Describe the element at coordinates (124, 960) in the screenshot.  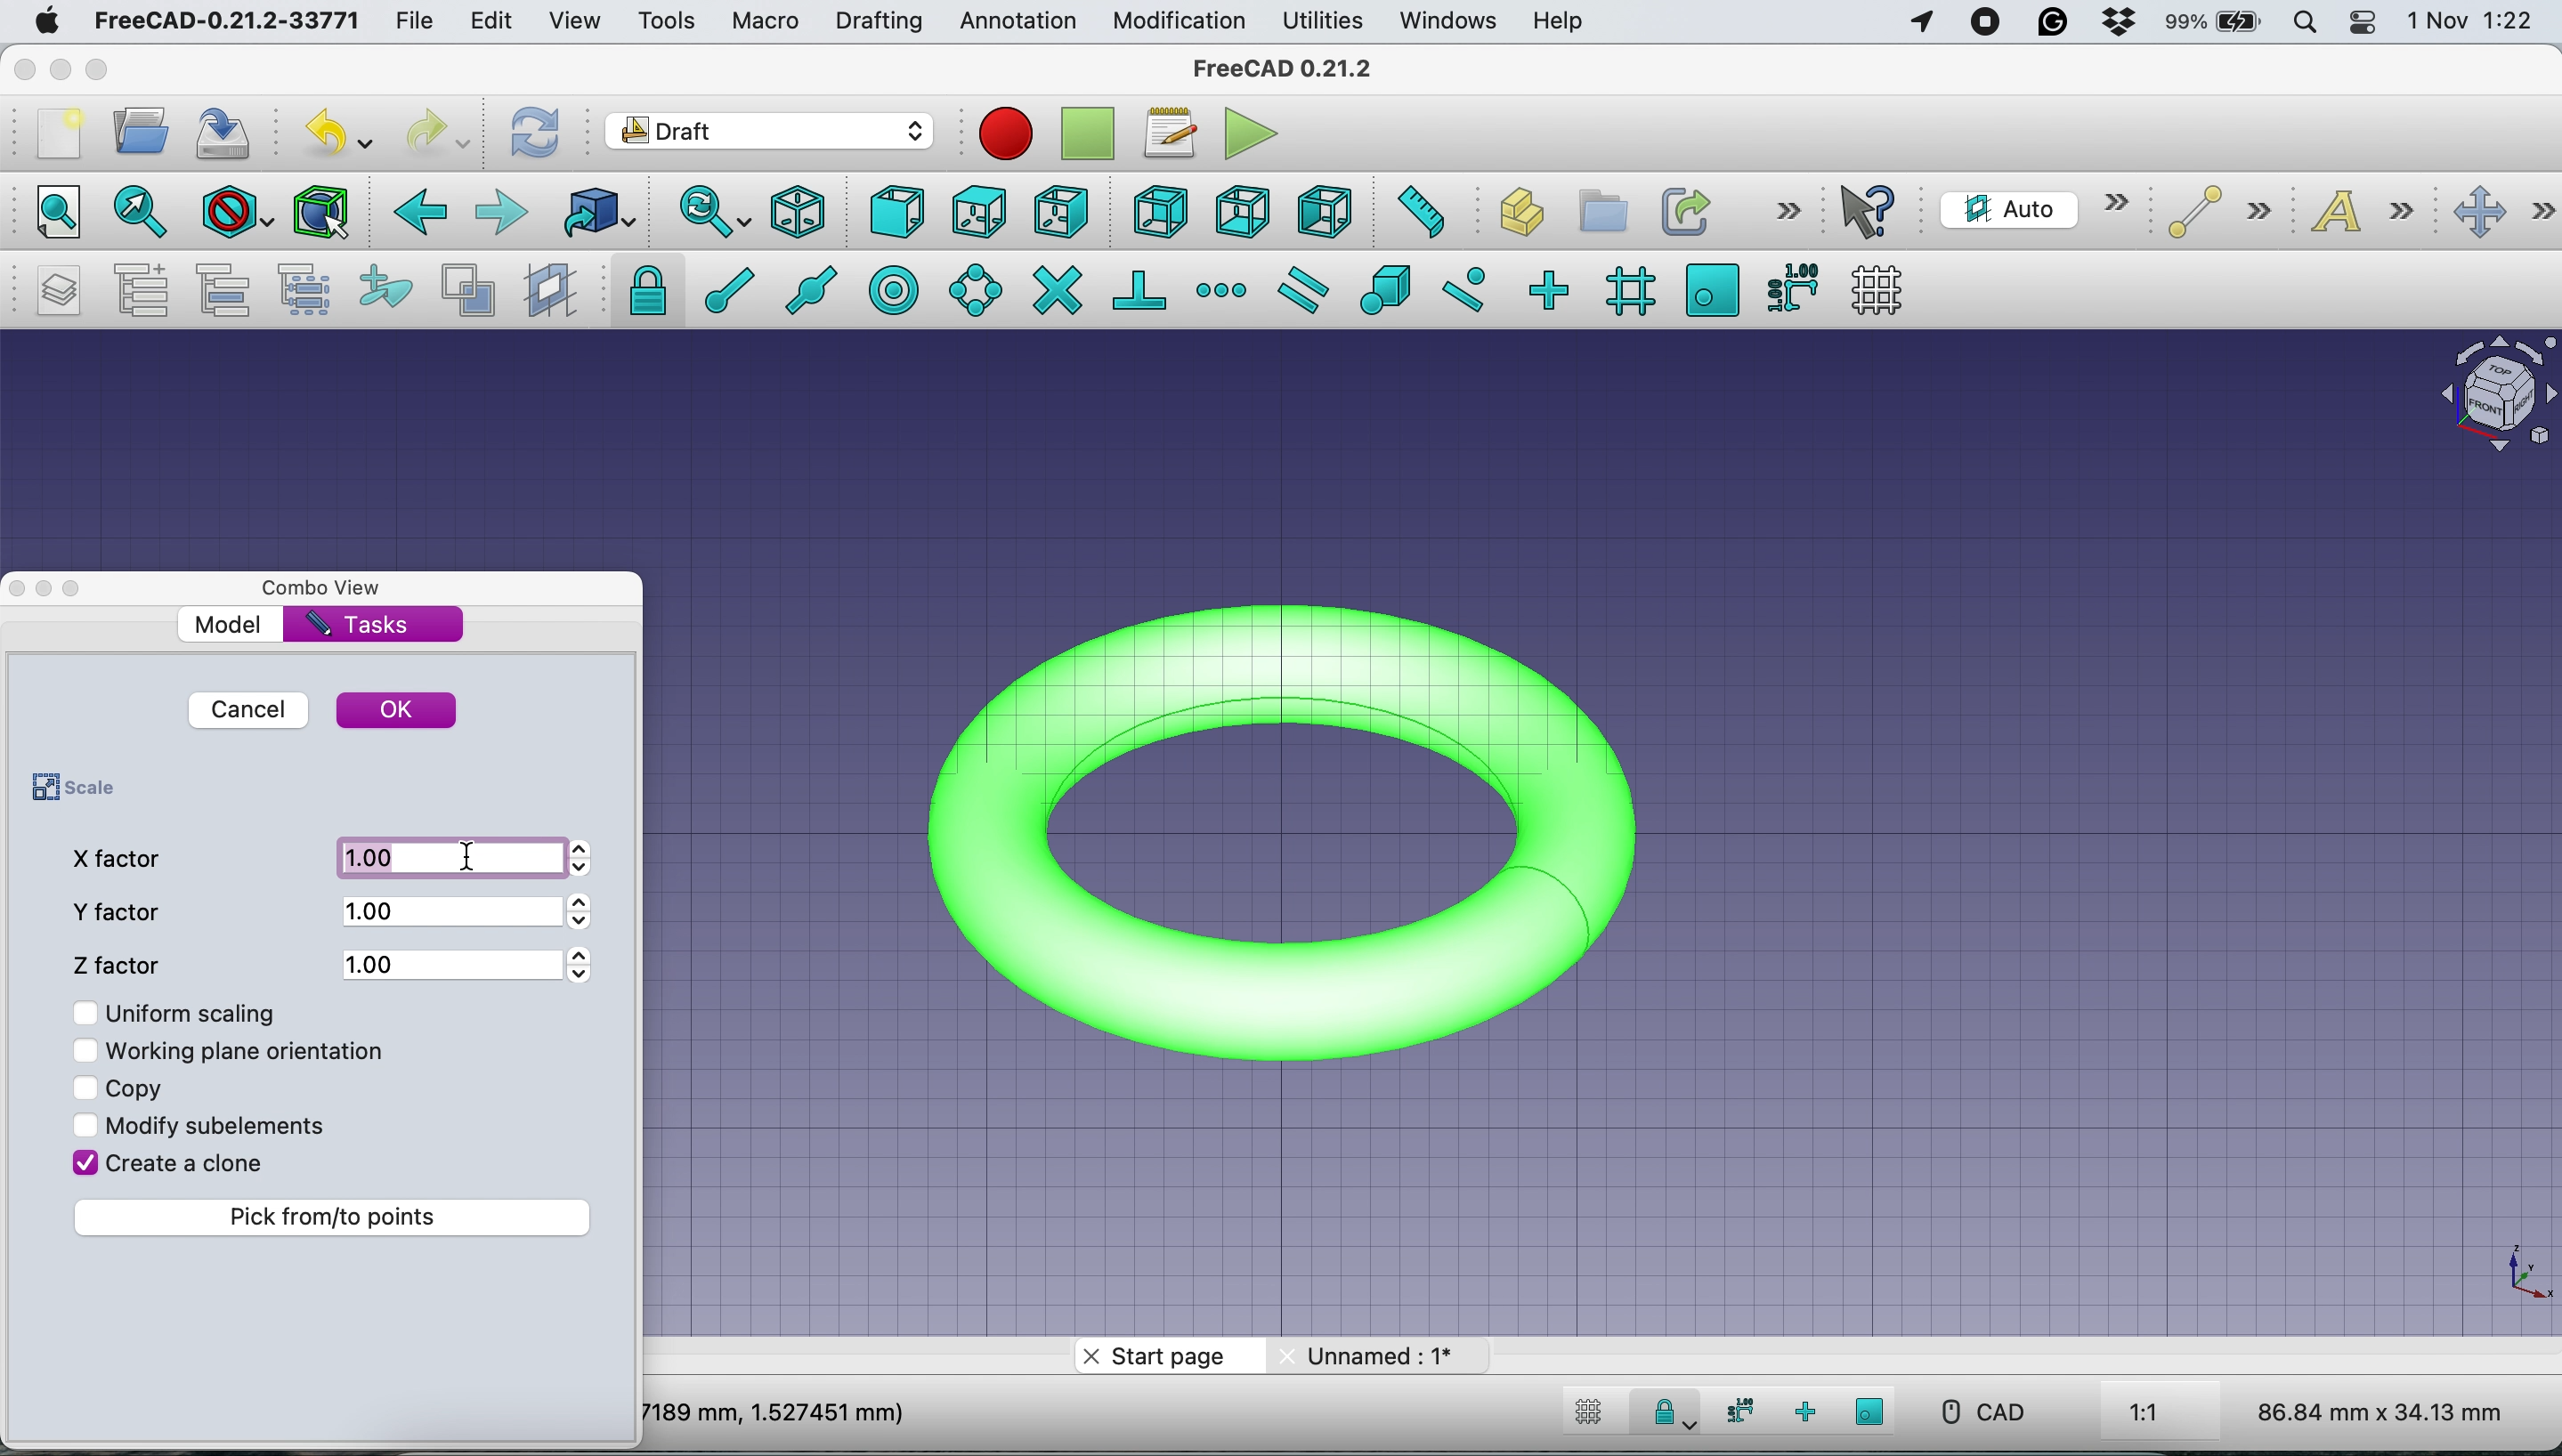
I see `z factor` at that location.